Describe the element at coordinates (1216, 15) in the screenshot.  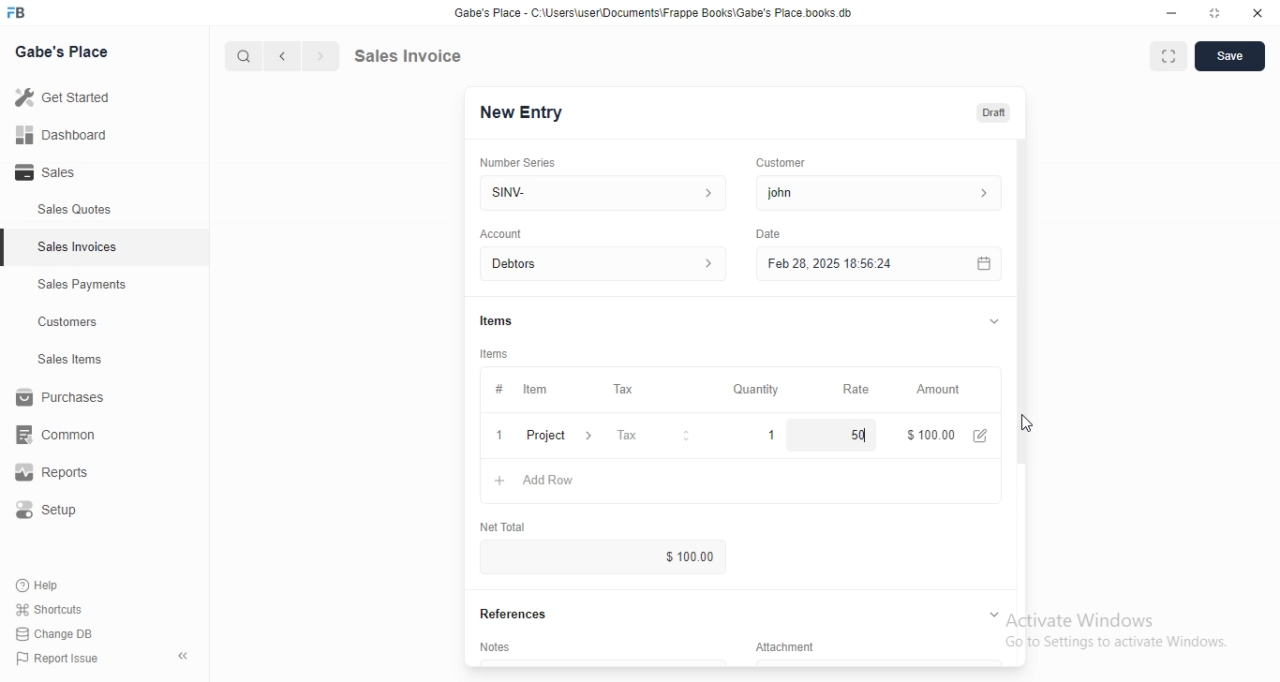
I see `maximize` at that location.